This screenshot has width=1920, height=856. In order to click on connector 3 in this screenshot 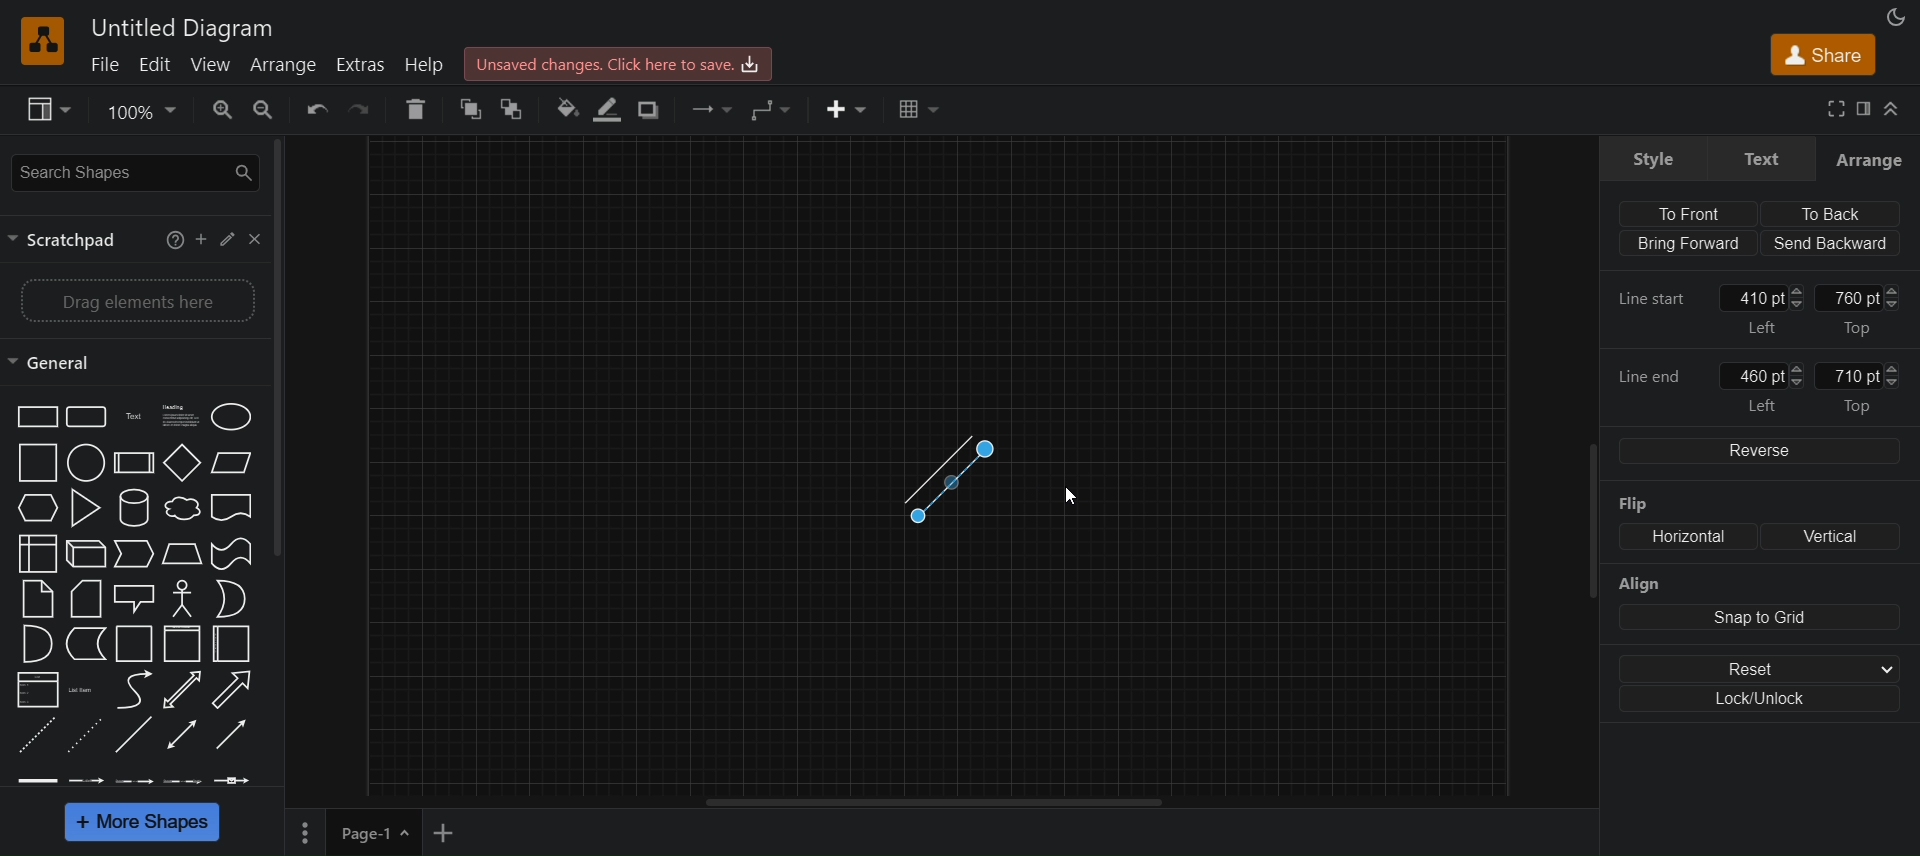, I will do `click(135, 780)`.